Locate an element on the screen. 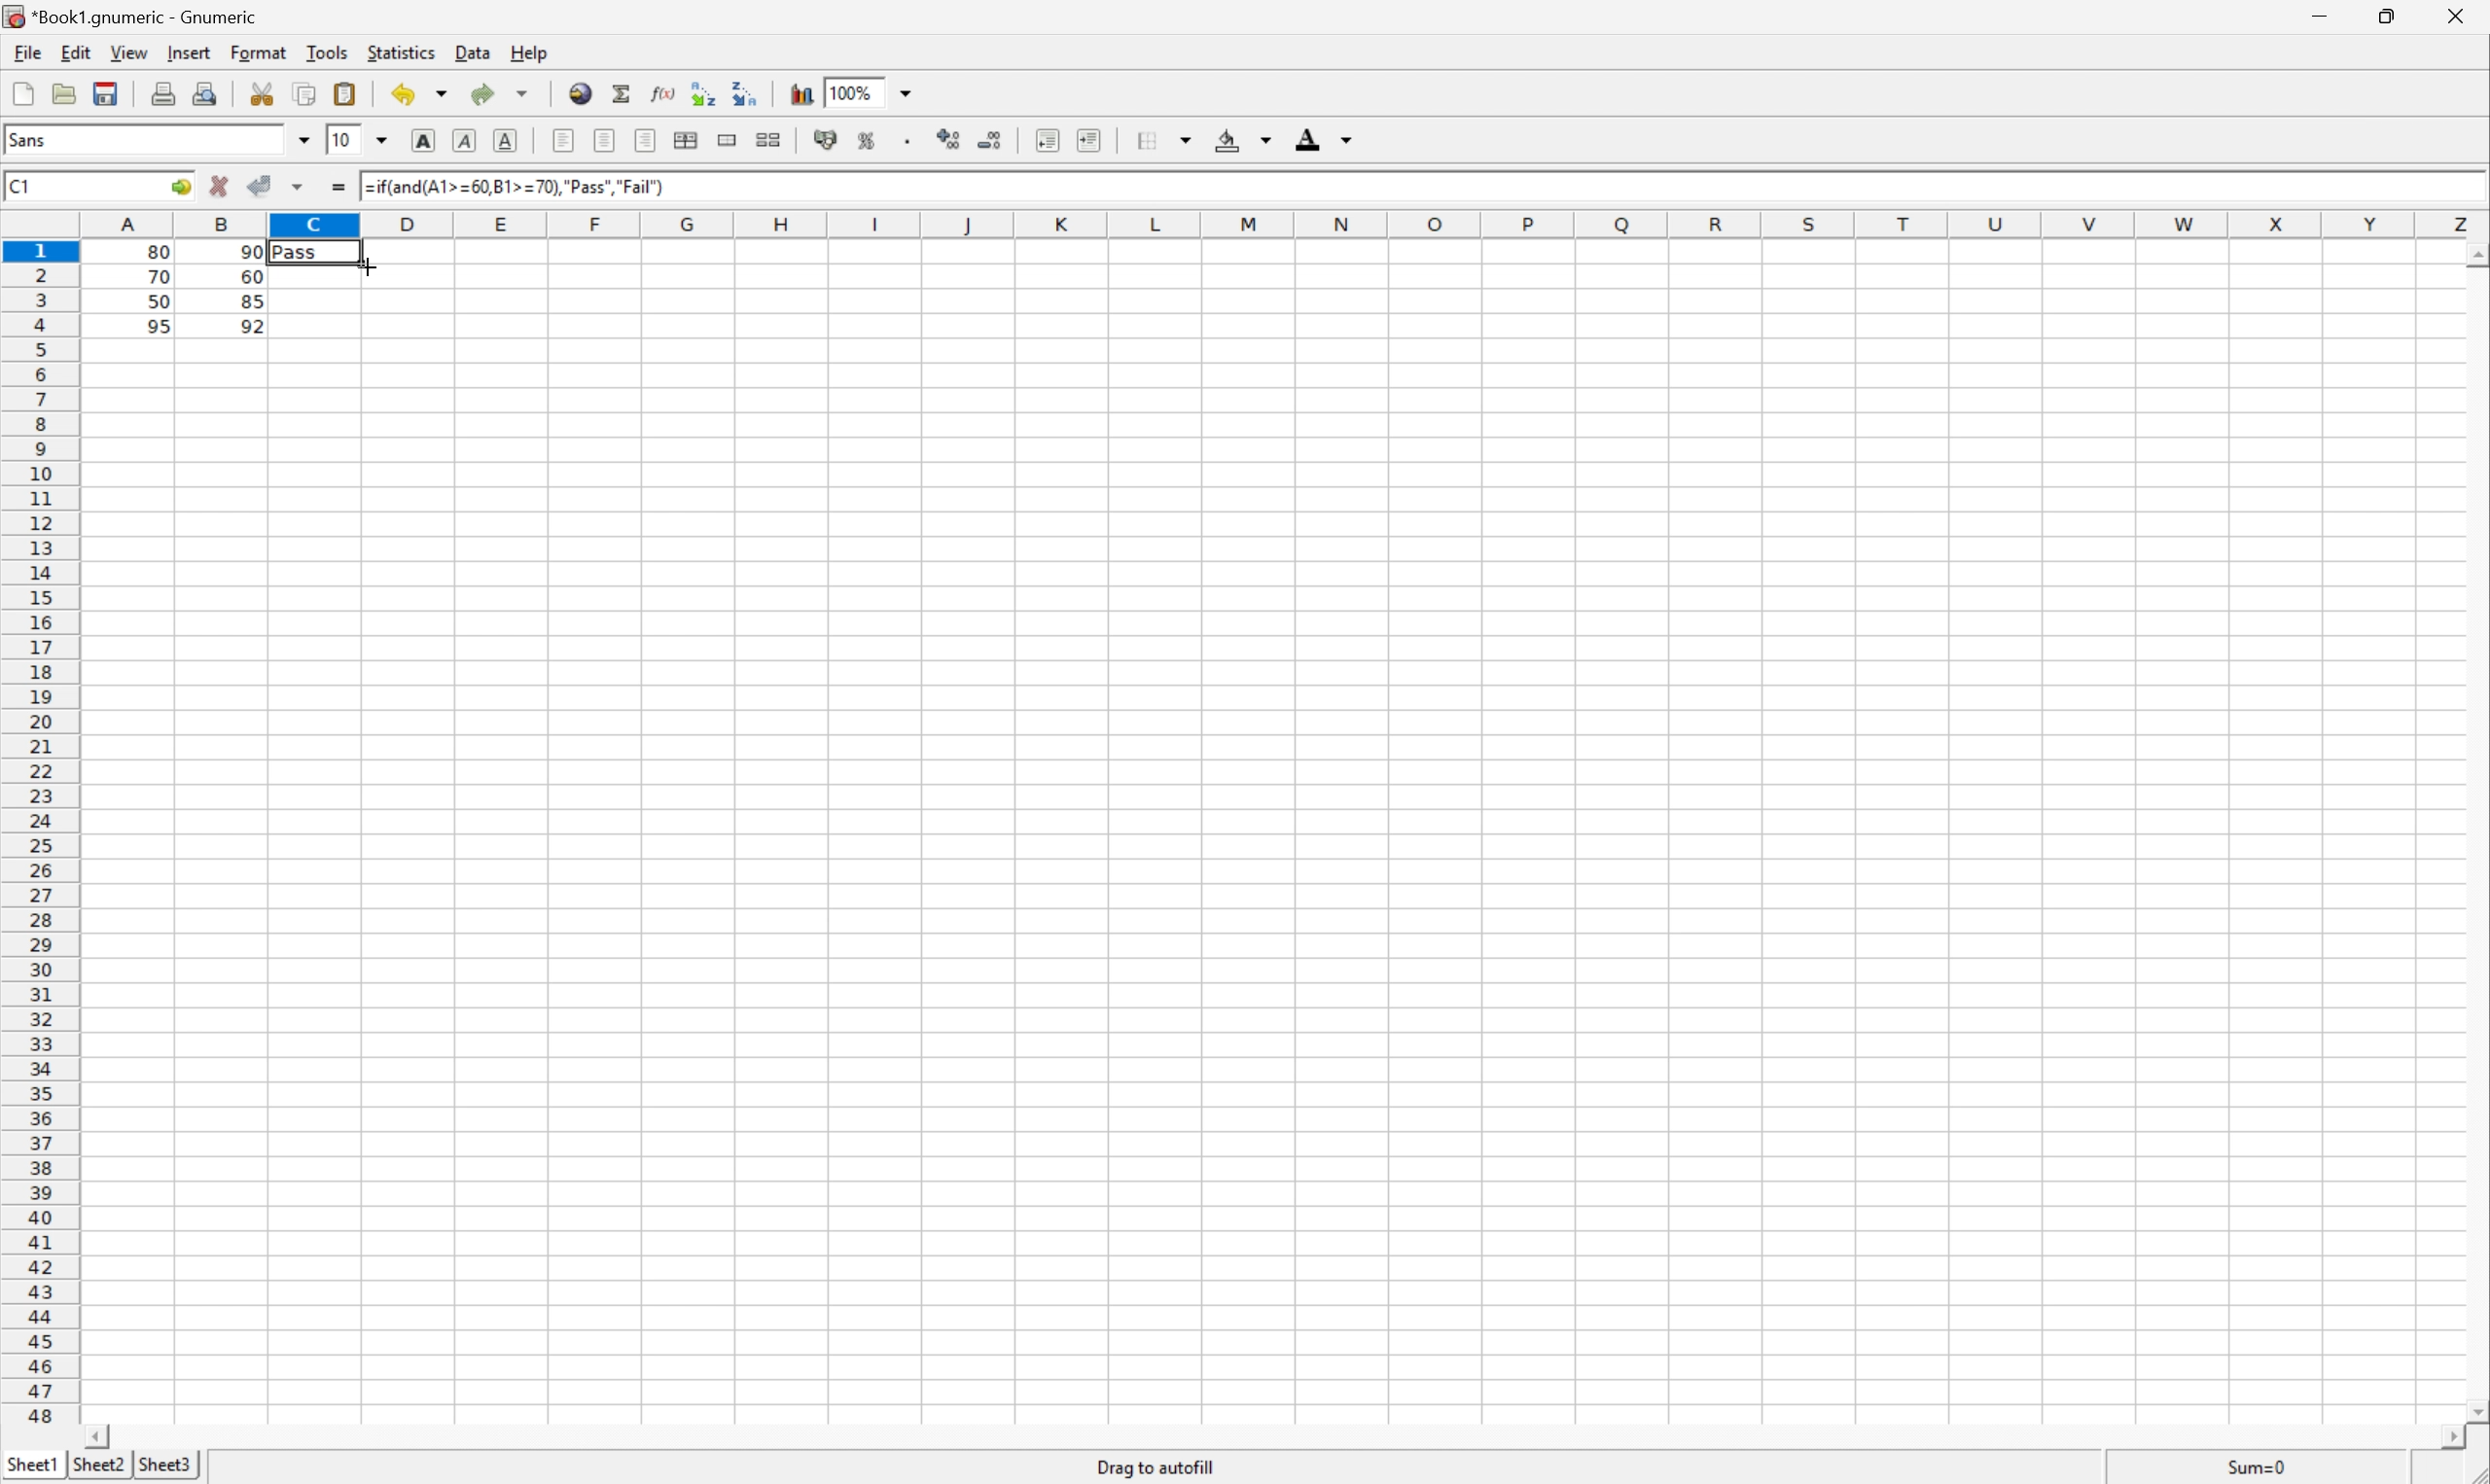  Scroll Right is located at coordinates (2445, 1436).